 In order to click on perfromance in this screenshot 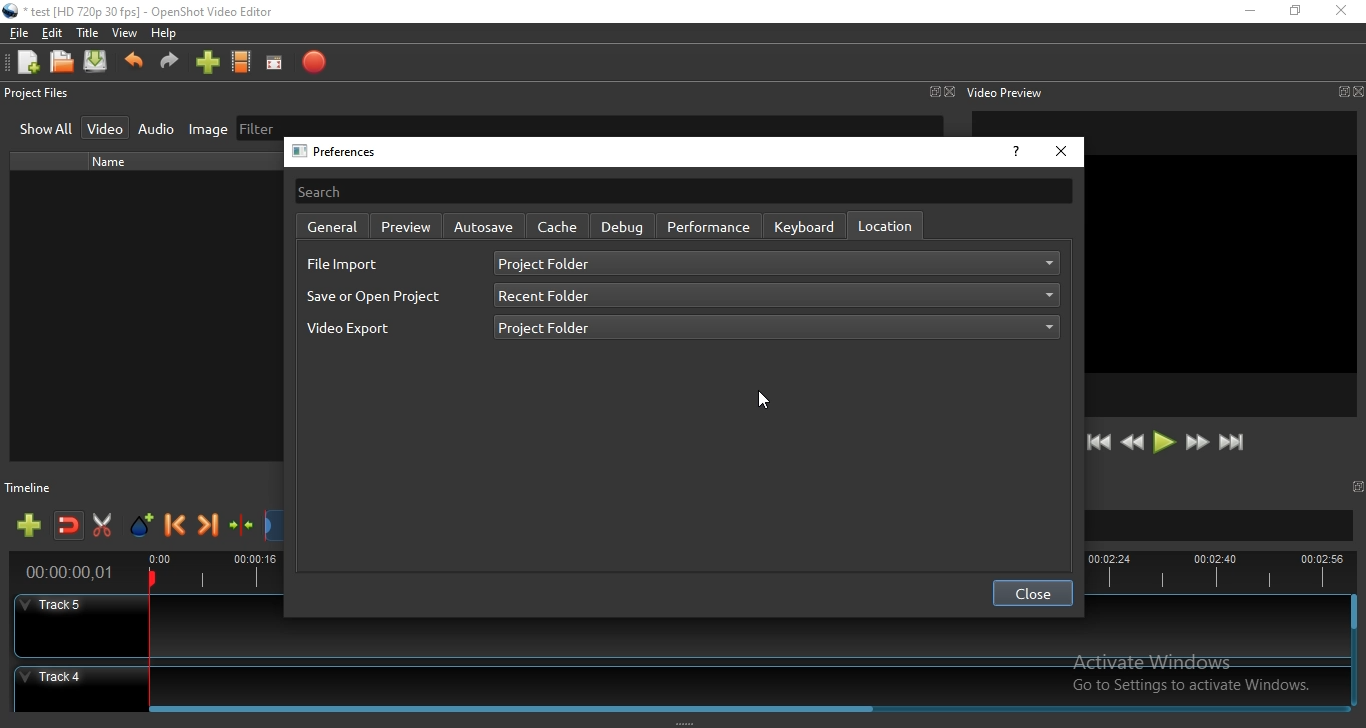, I will do `click(709, 227)`.